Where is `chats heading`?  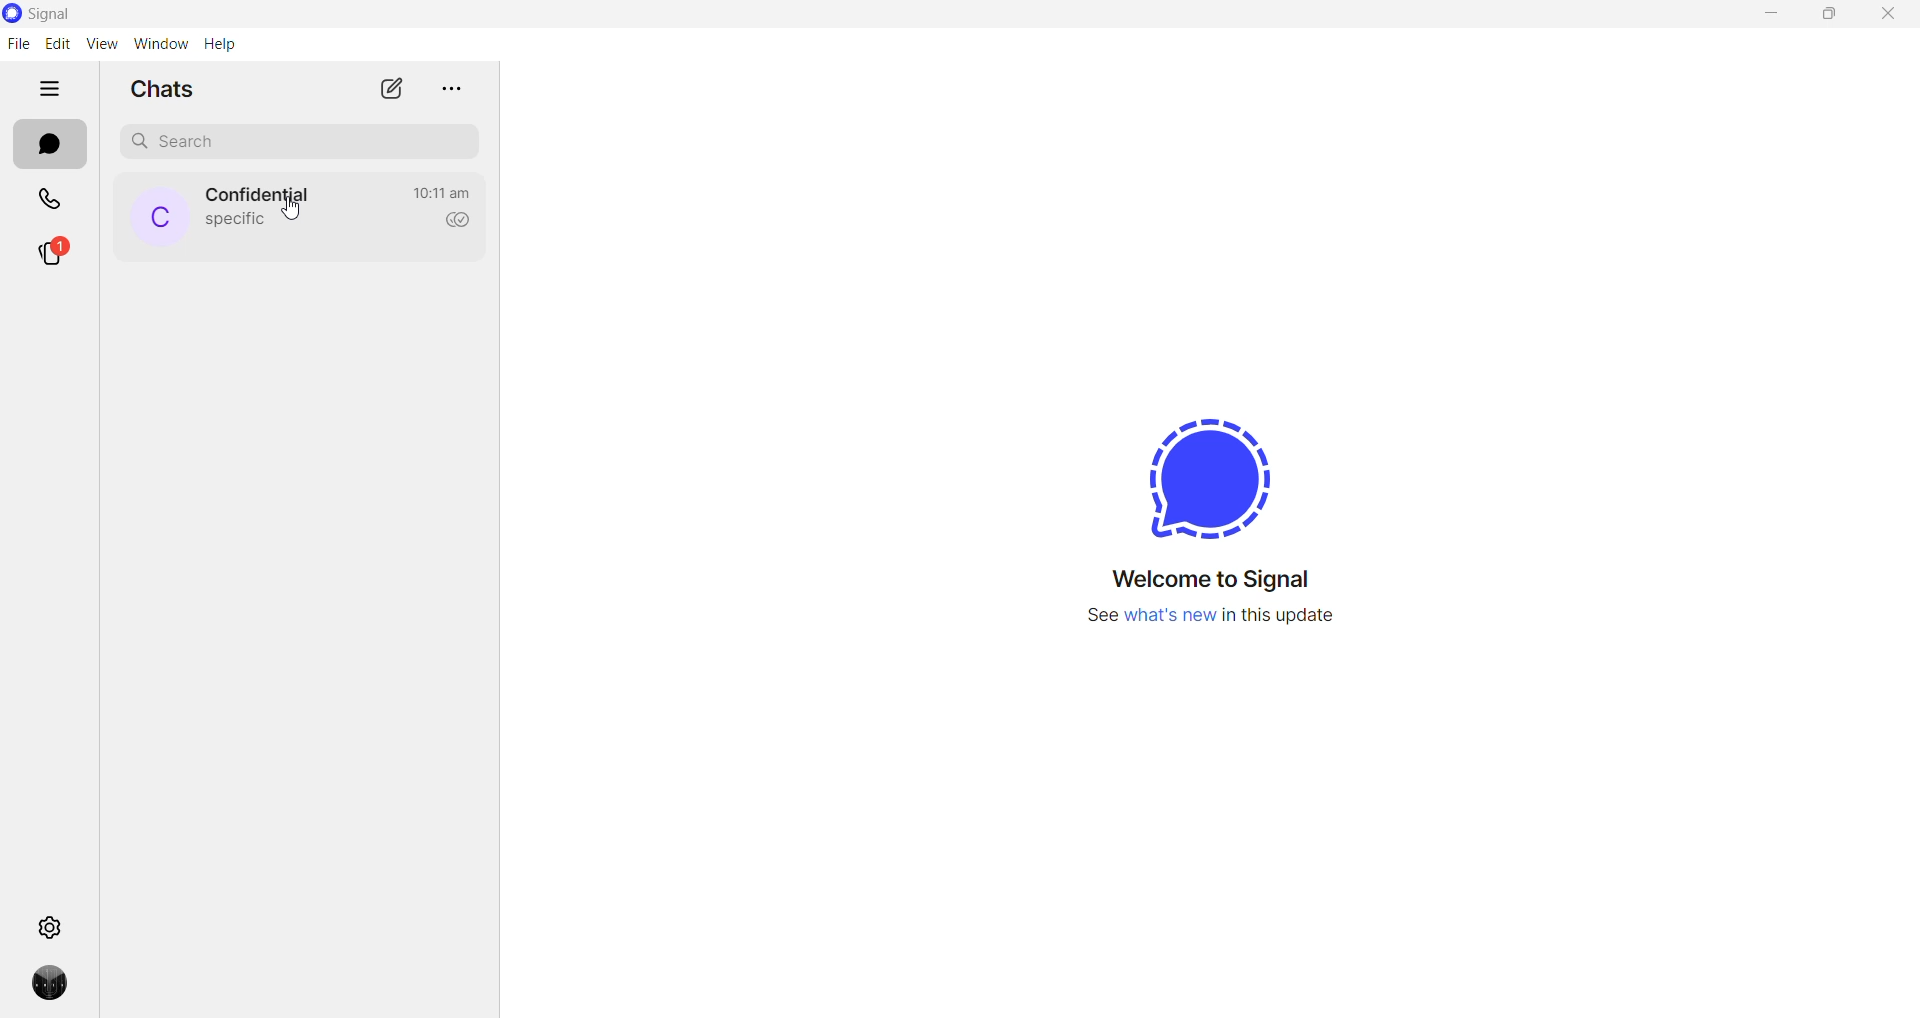 chats heading is located at coordinates (158, 89).